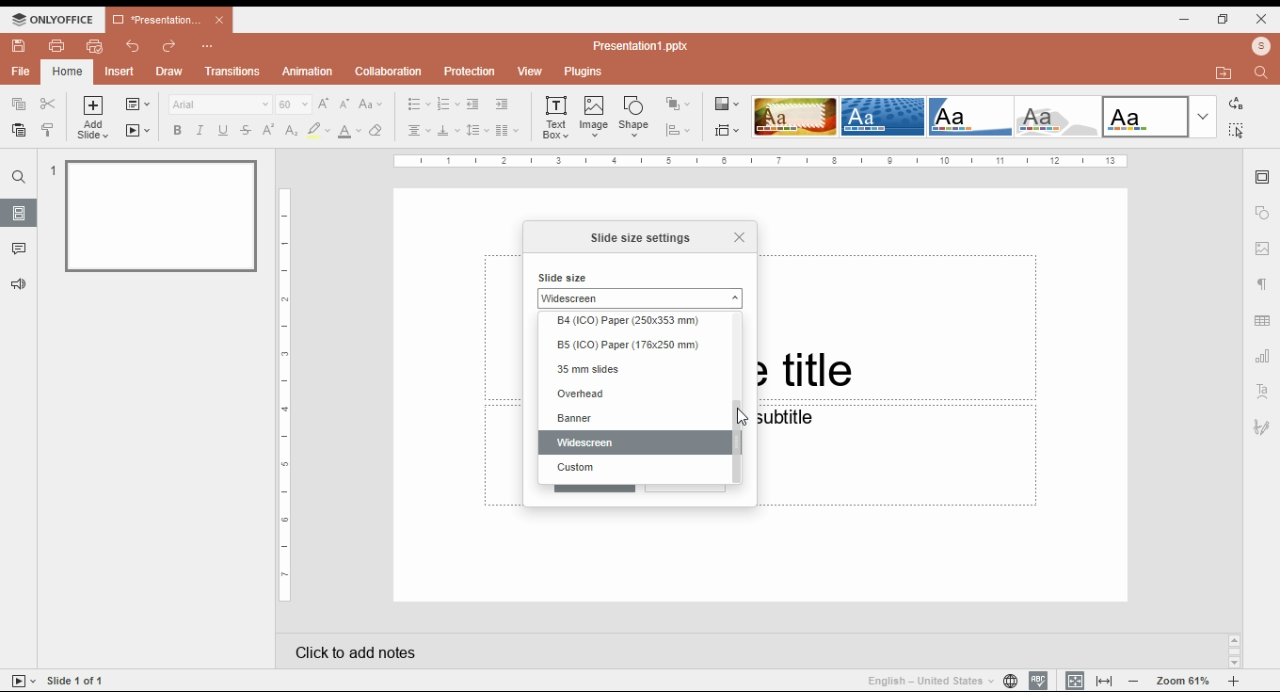 This screenshot has height=692, width=1280. What do you see at coordinates (1061, 117) in the screenshot?
I see `slide them option` at bounding box center [1061, 117].